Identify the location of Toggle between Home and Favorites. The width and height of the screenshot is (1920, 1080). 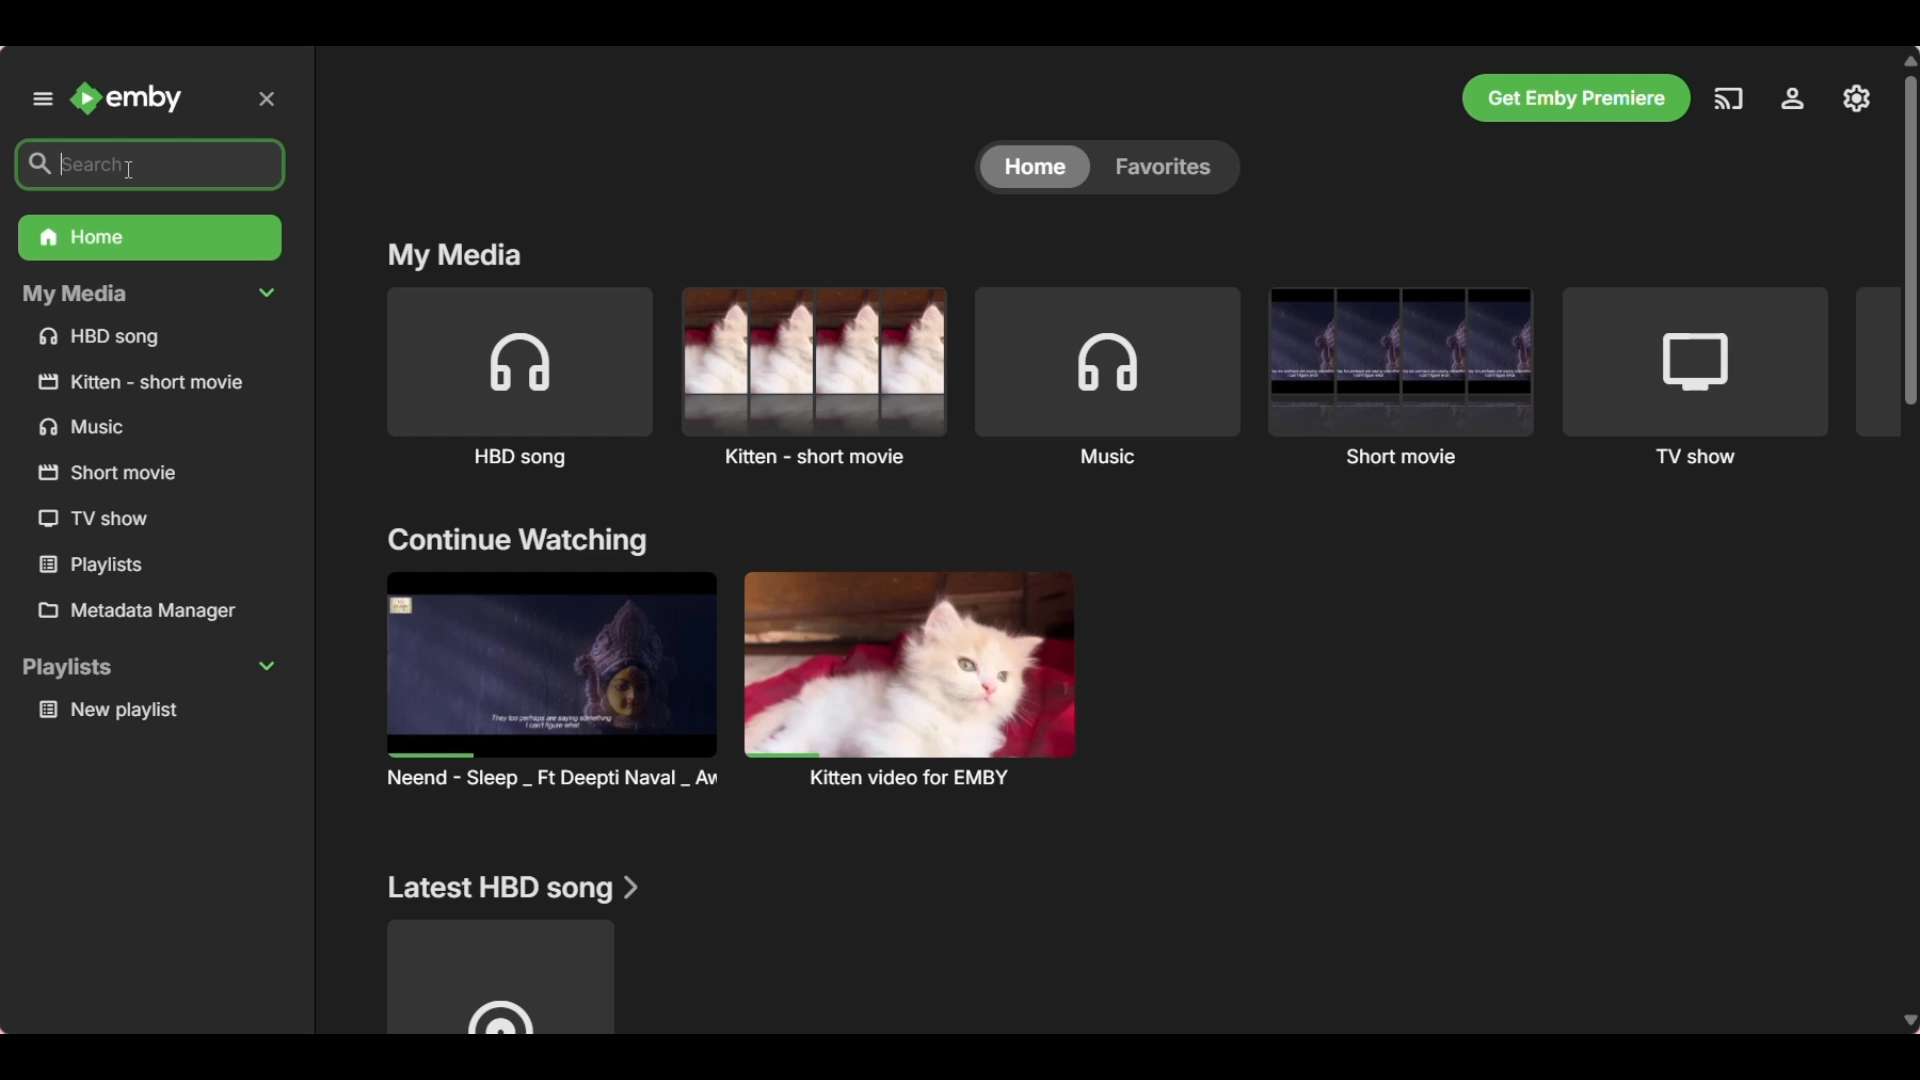
(1107, 167).